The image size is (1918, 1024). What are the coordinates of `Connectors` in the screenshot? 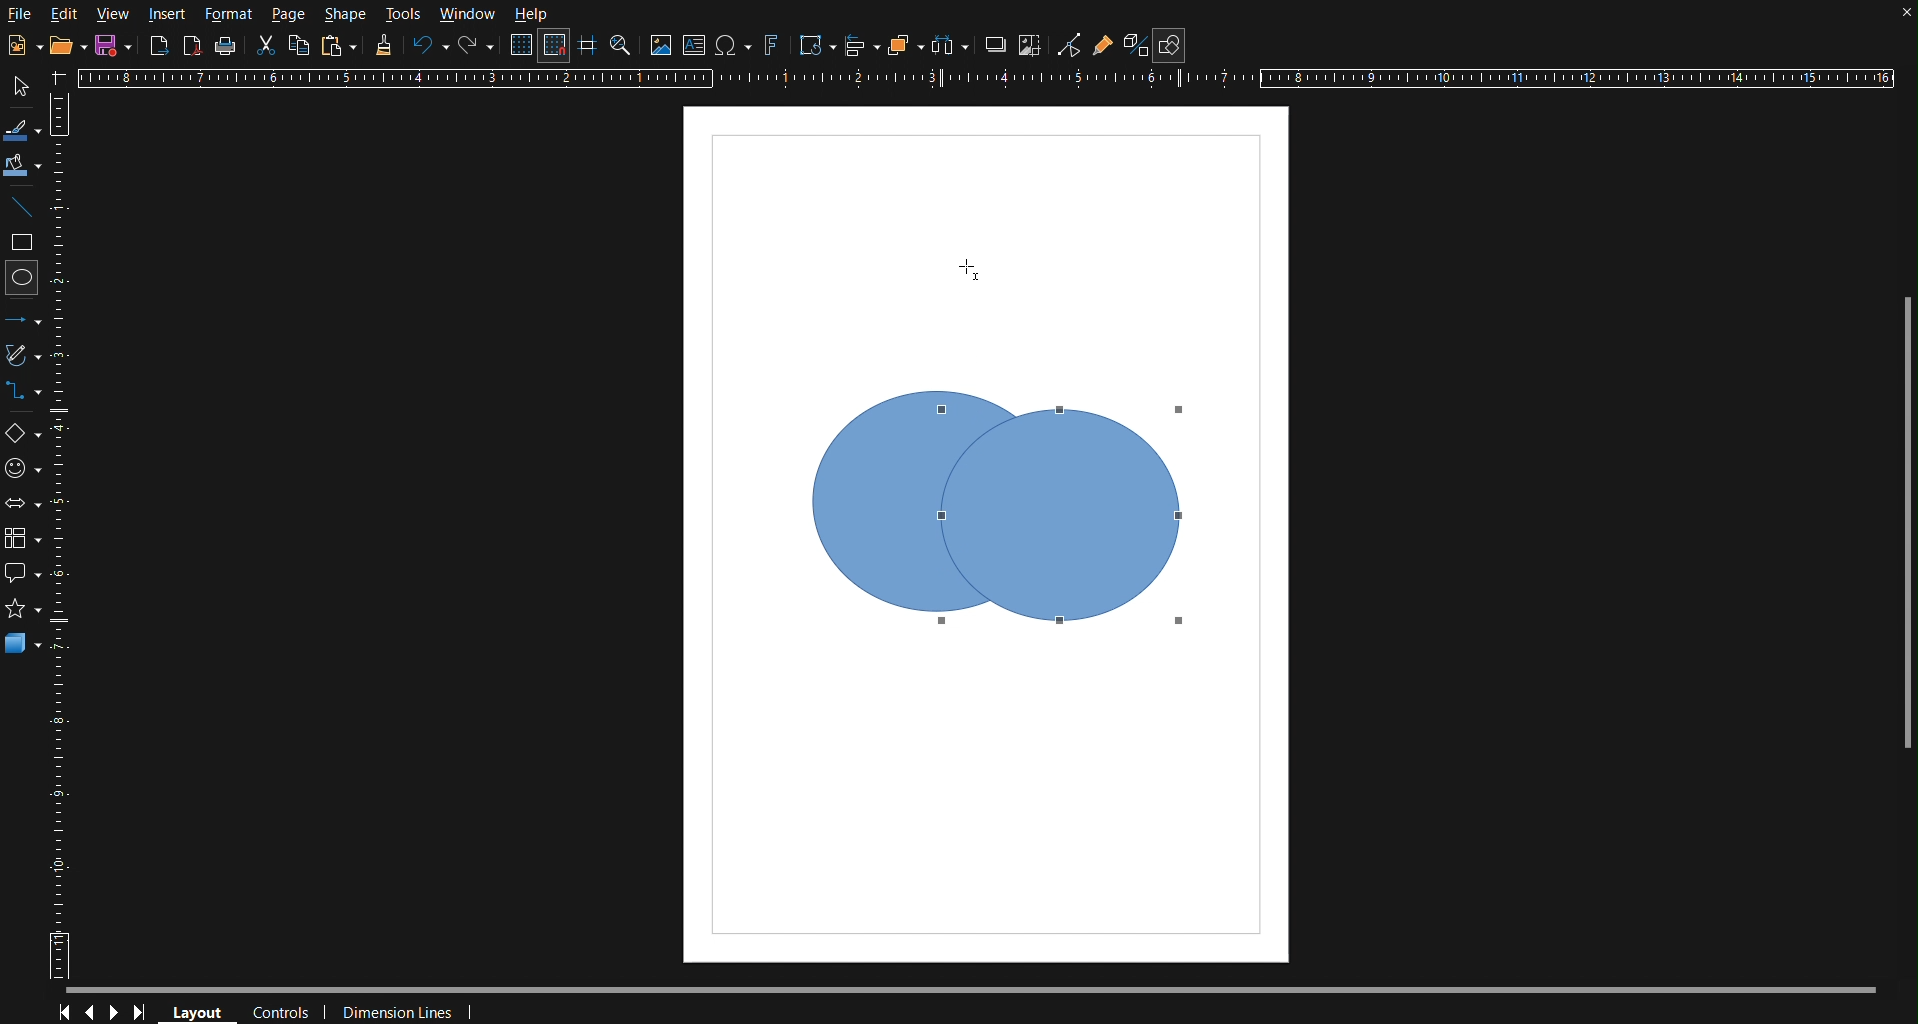 It's located at (25, 391).